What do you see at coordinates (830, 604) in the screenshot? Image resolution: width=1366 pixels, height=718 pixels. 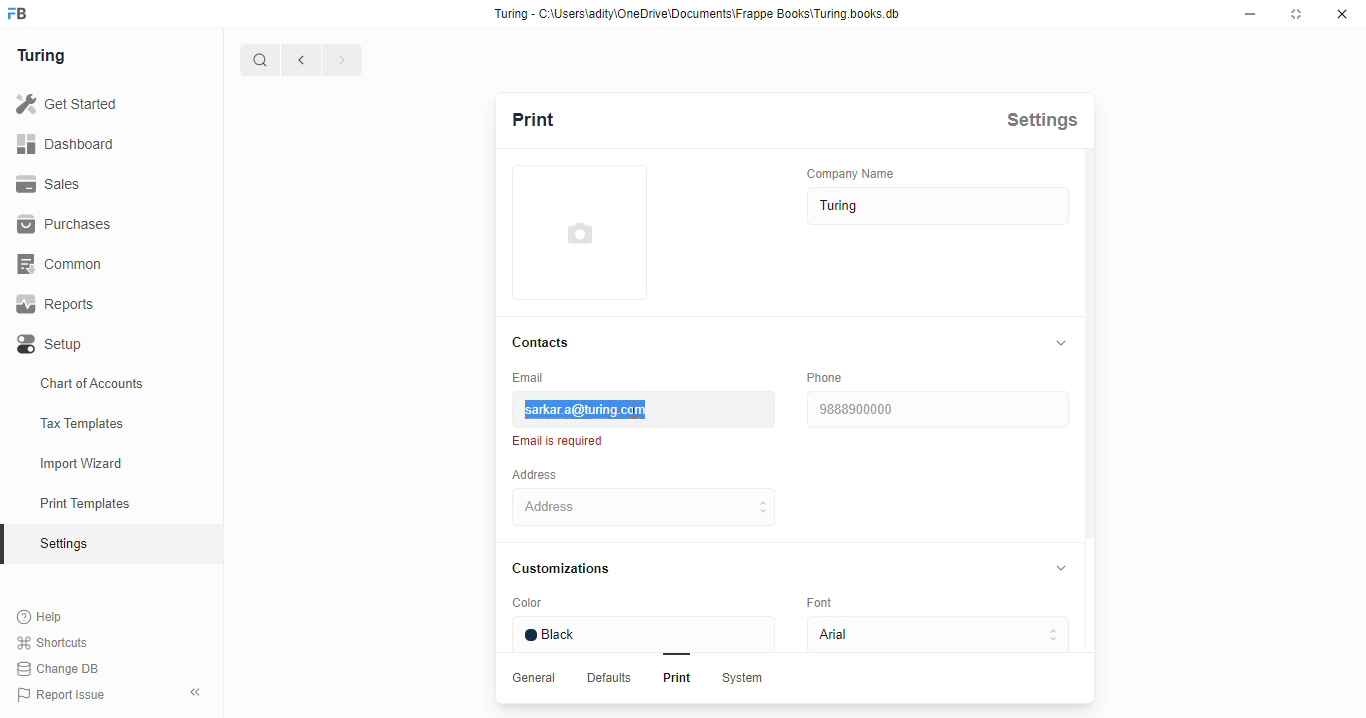 I see `Font` at bounding box center [830, 604].